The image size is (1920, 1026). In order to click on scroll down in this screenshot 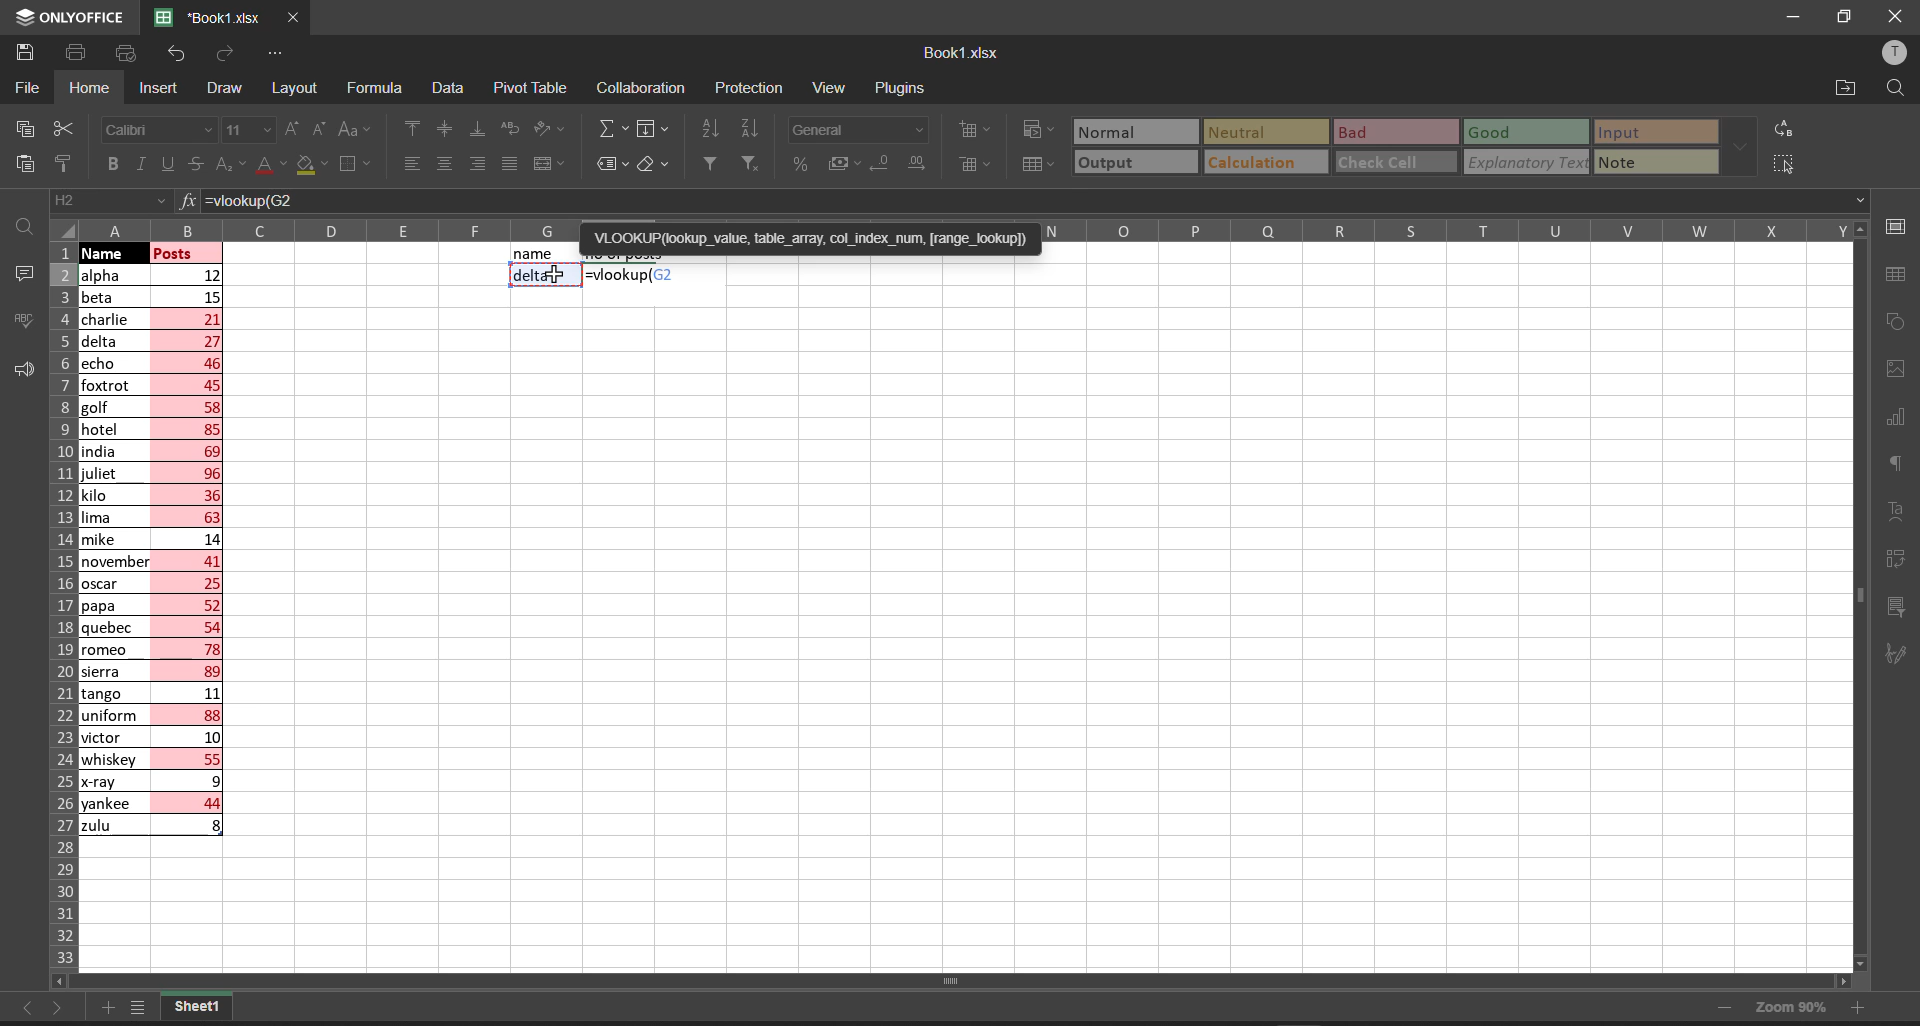, I will do `click(1864, 962)`.